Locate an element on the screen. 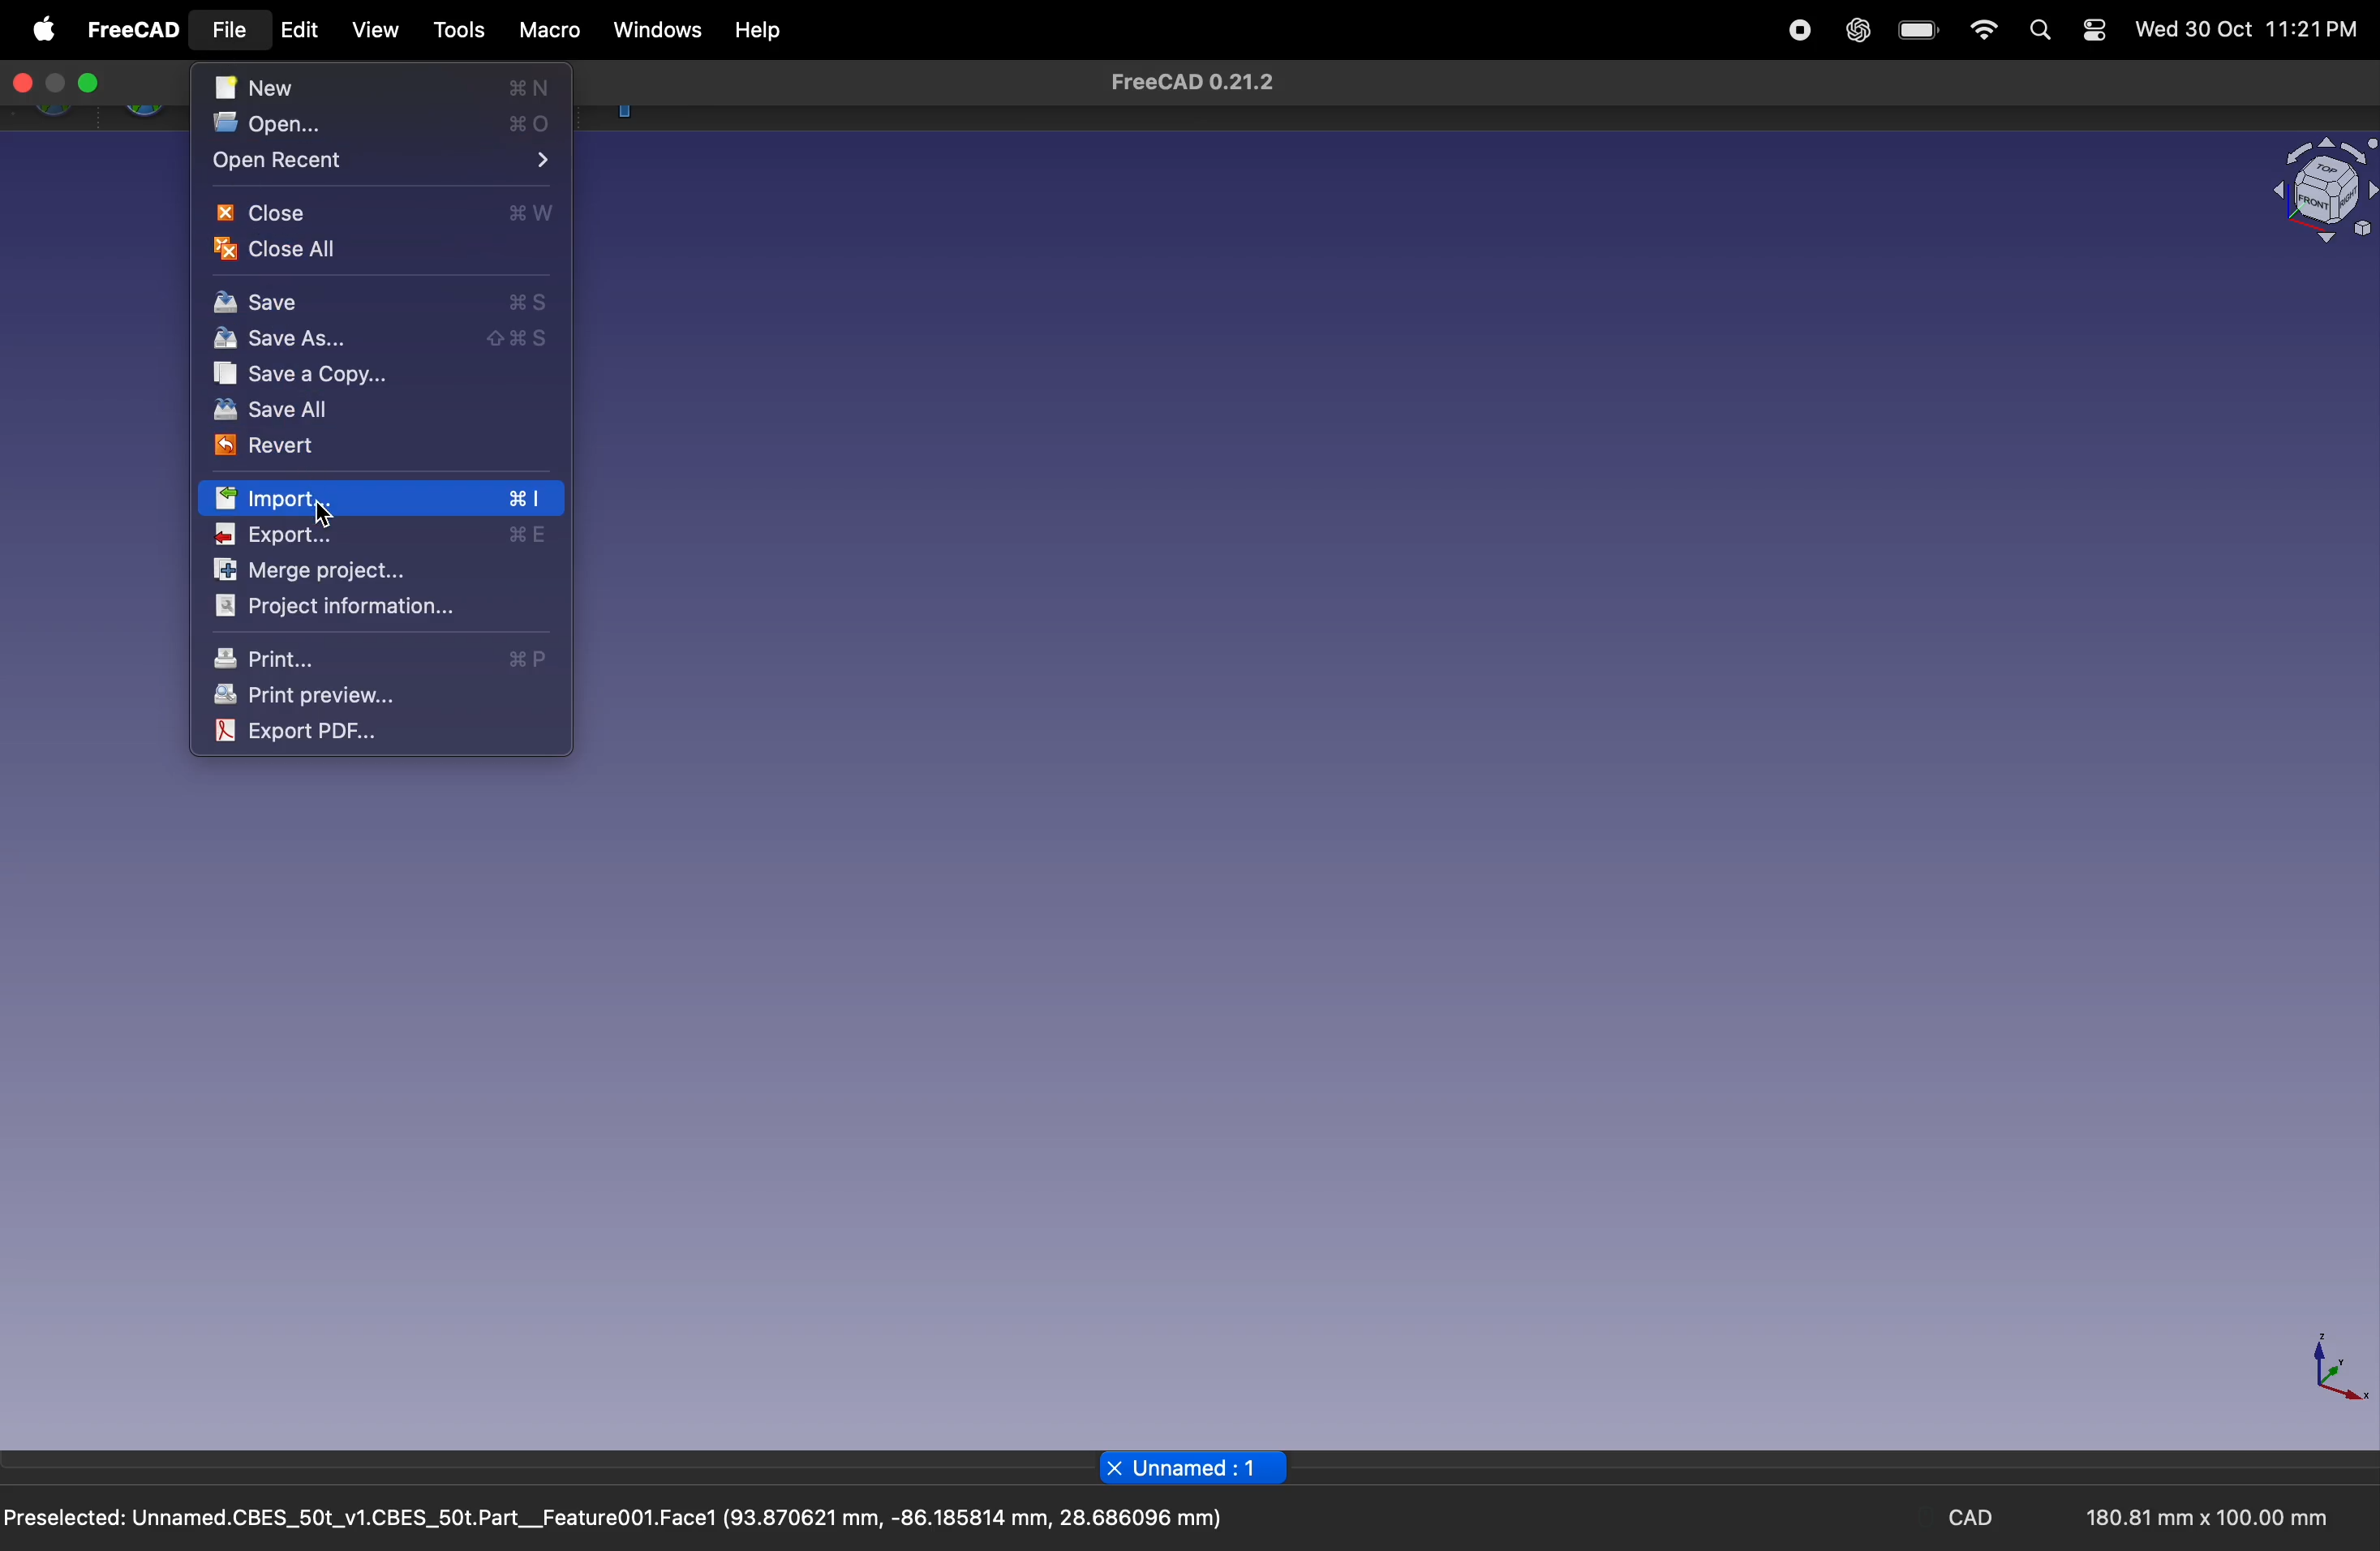  project information is located at coordinates (343, 606).